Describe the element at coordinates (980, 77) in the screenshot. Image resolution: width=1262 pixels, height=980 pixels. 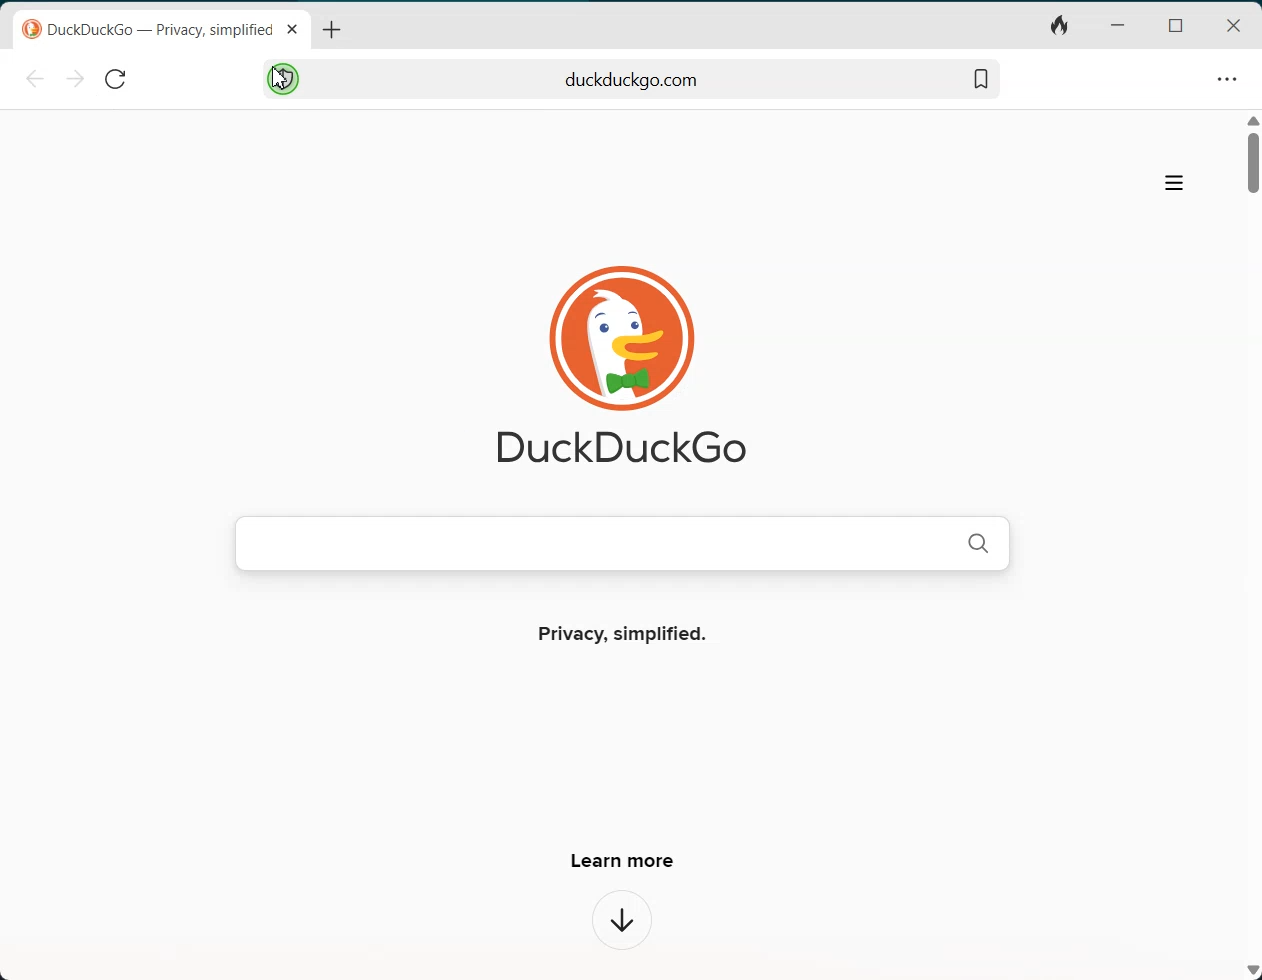
I see `Bookmark` at that location.